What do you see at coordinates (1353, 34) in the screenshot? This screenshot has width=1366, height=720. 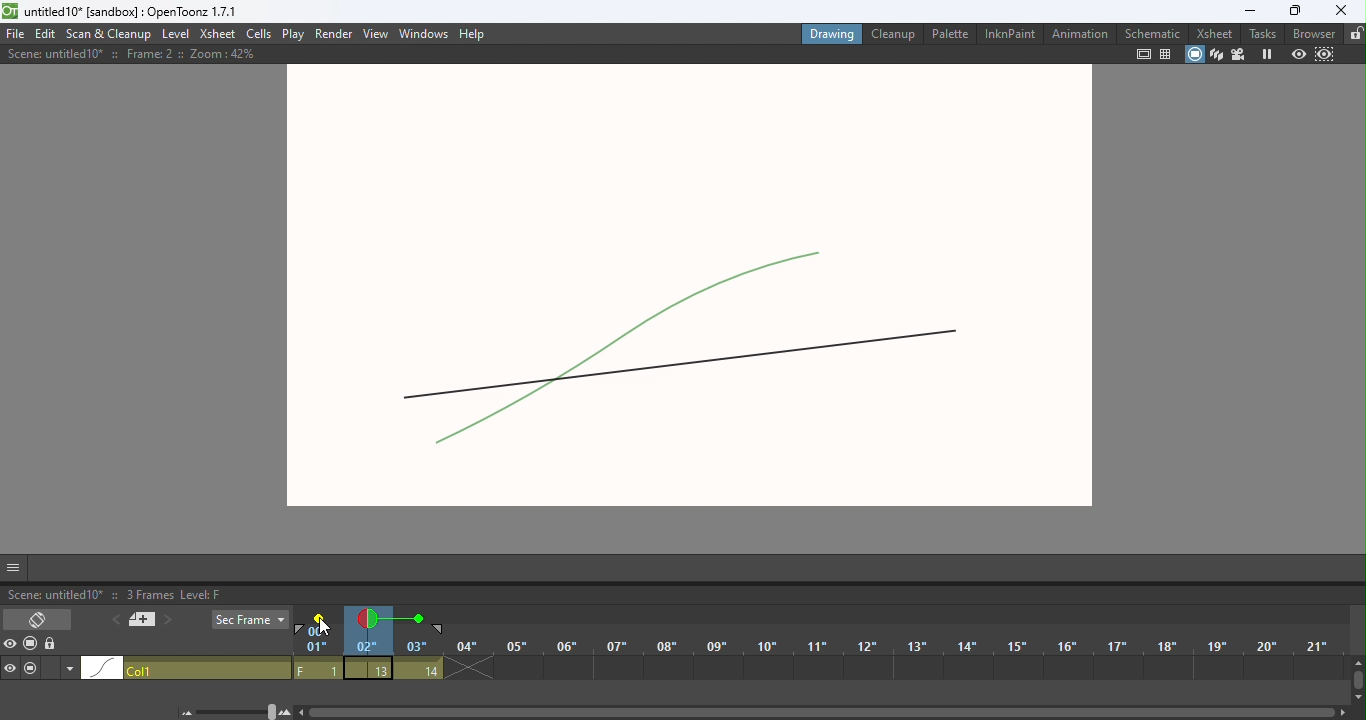 I see `Lock rooms tab` at bounding box center [1353, 34].